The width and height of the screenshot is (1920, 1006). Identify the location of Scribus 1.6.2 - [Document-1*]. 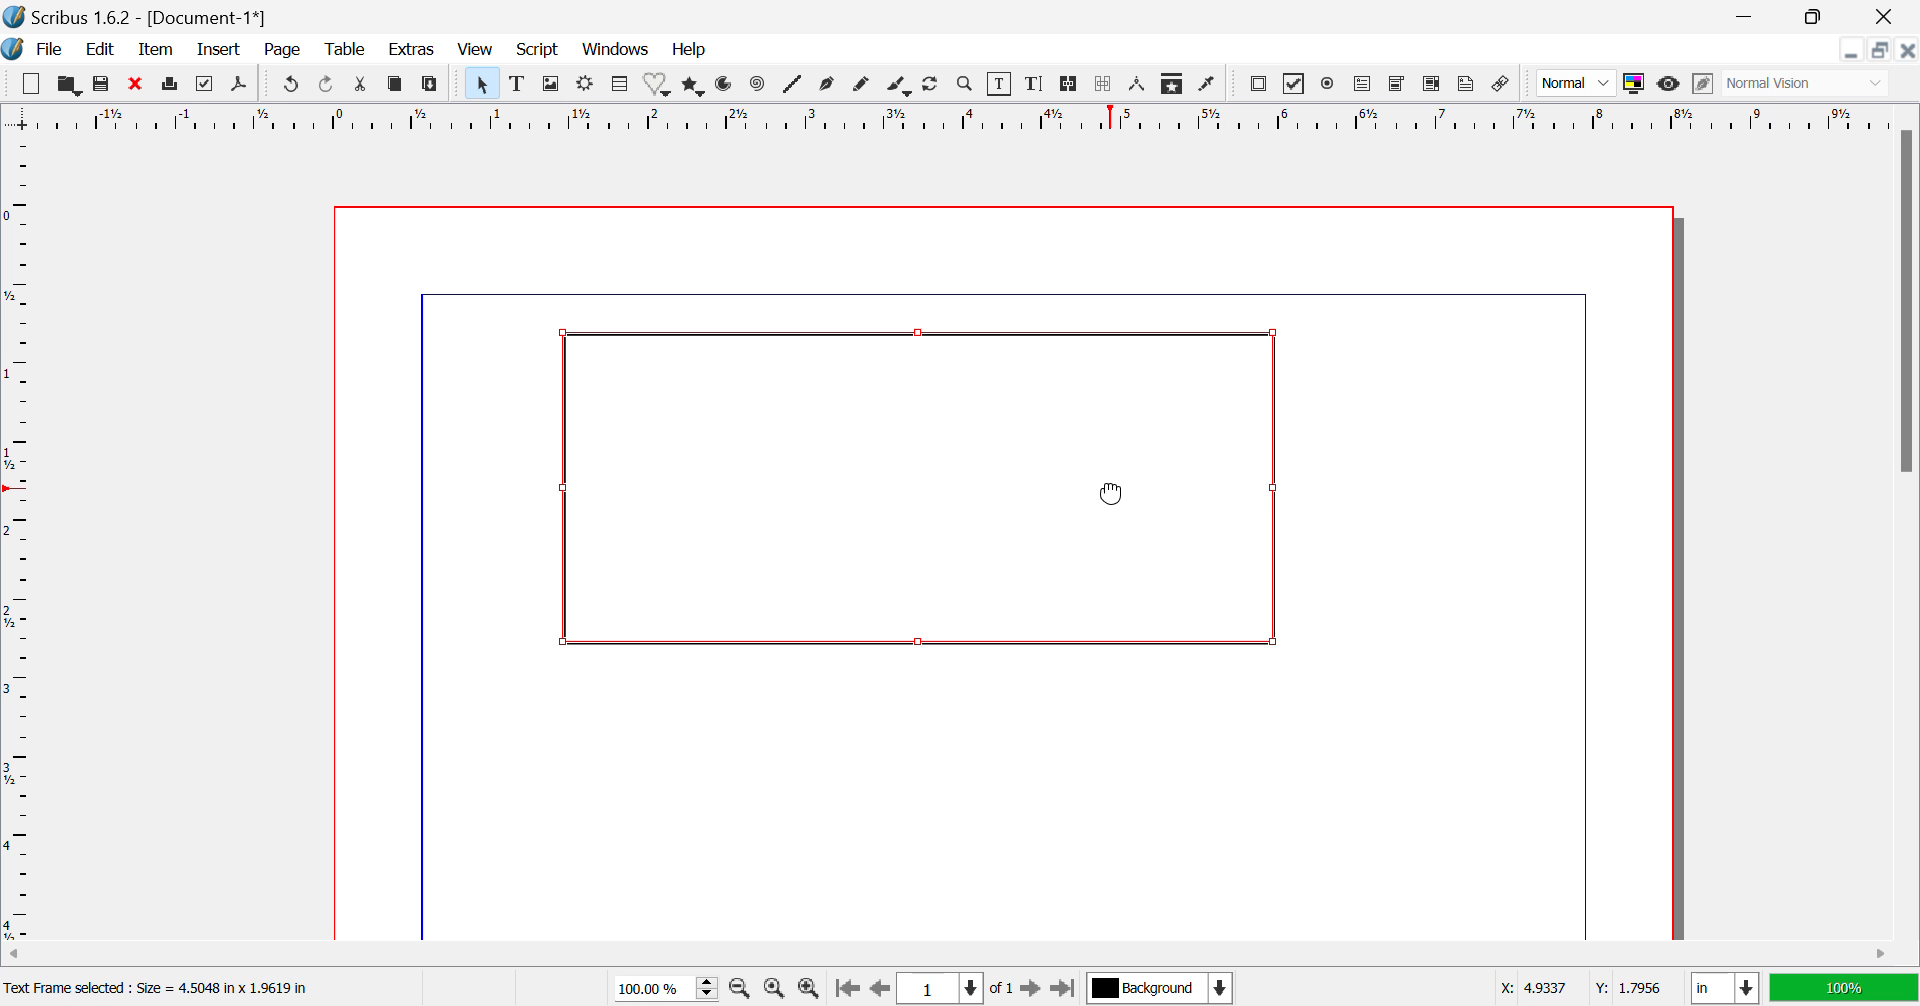
(146, 17).